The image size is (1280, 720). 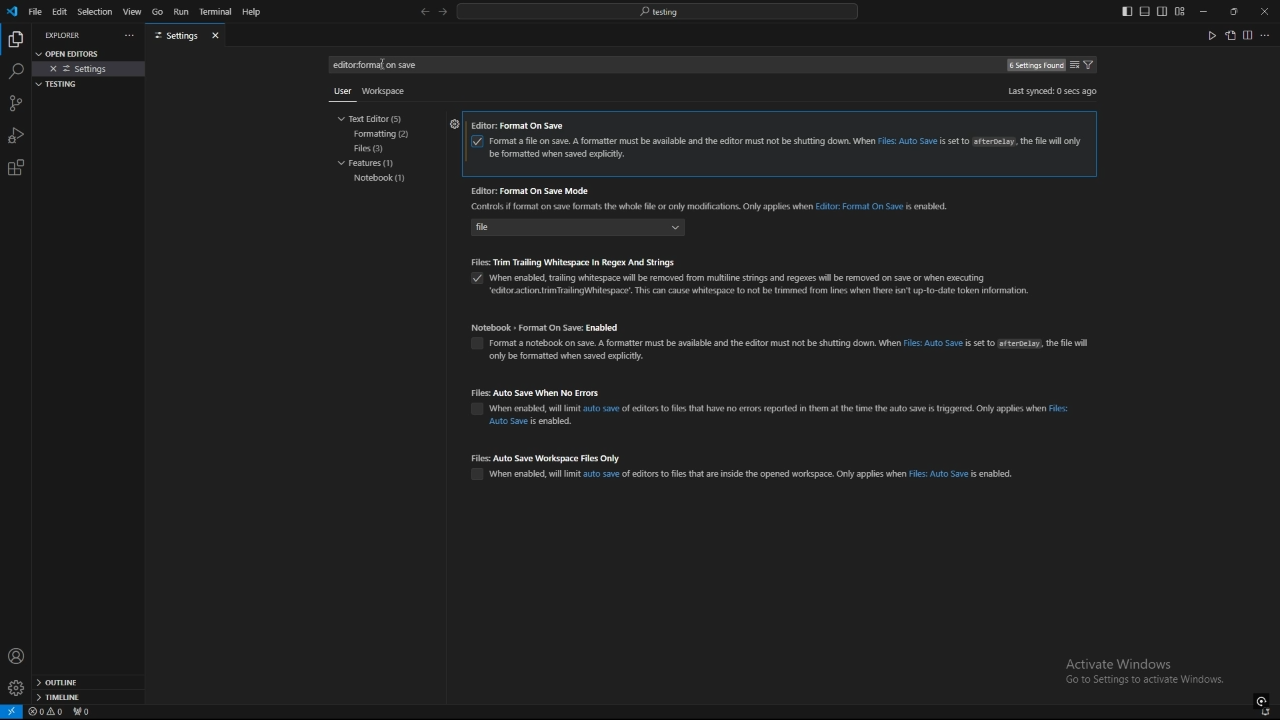 What do you see at coordinates (16, 135) in the screenshot?
I see `run and debug` at bounding box center [16, 135].